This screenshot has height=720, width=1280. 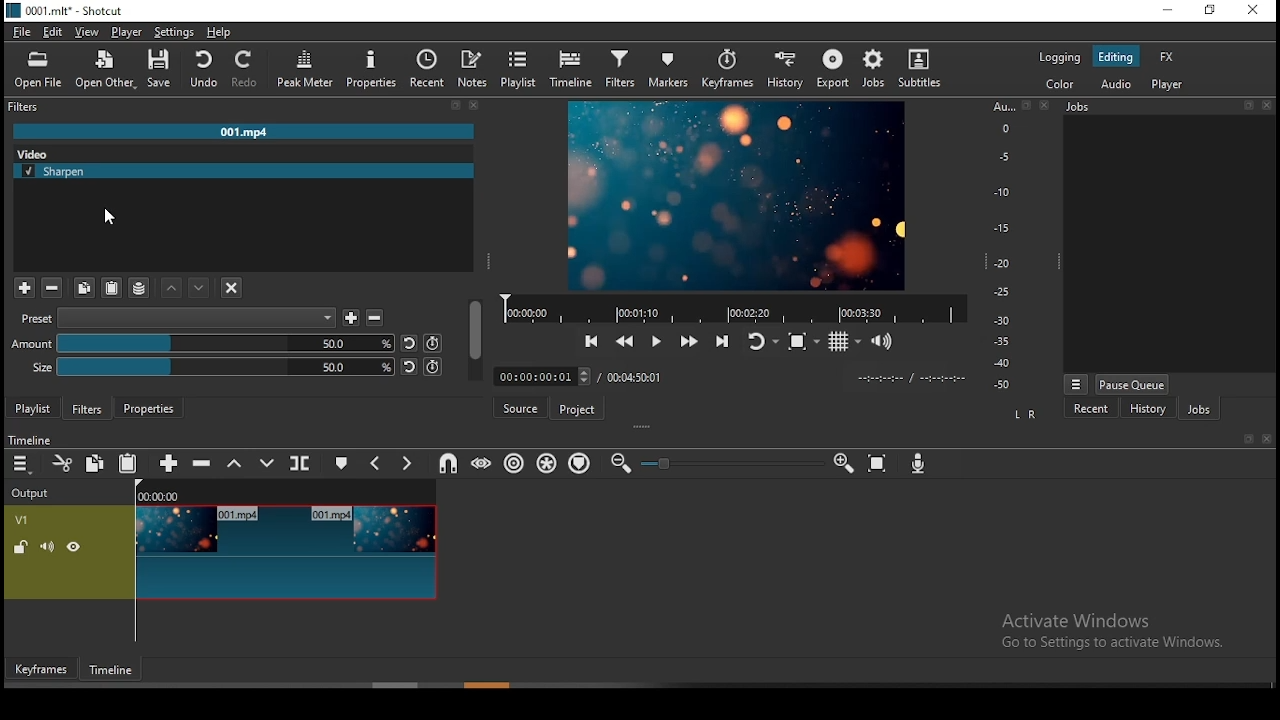 I want to click on redo, so click(x=436, y=342).